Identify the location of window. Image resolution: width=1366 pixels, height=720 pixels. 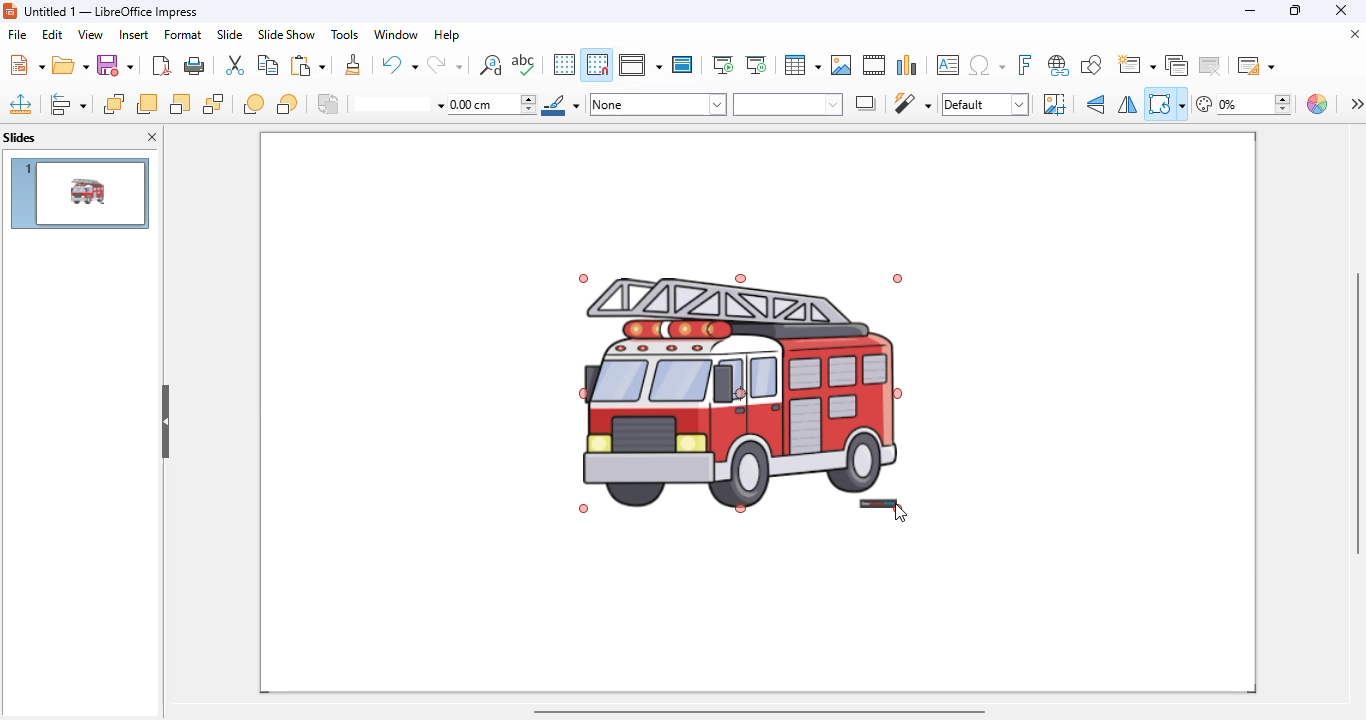
(397, 34).